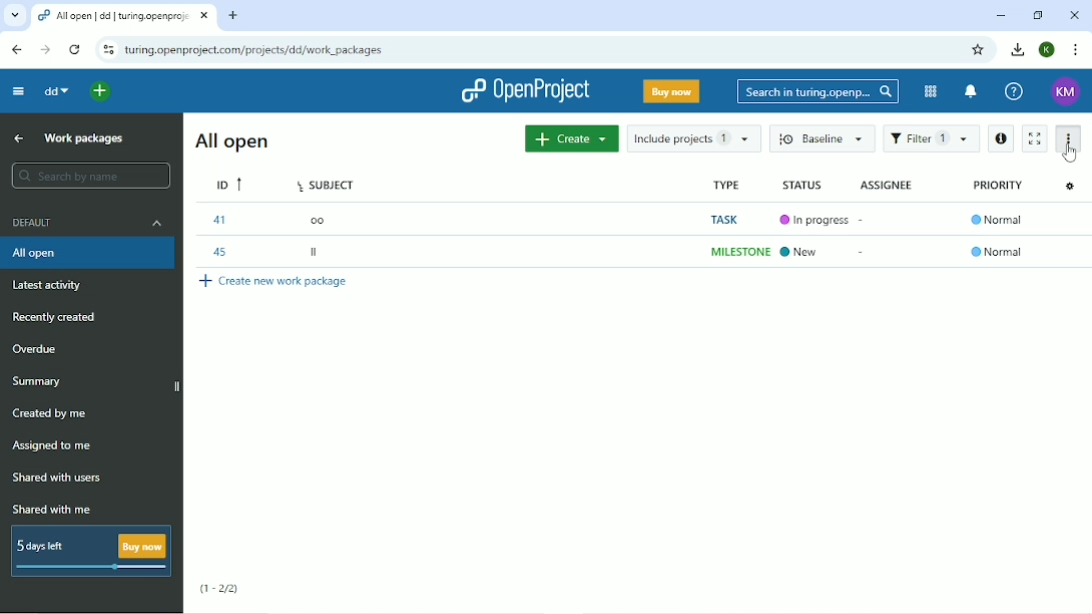 This screenshot has width=1092, height=614. I want to click on Include projects , so click(695, 138).